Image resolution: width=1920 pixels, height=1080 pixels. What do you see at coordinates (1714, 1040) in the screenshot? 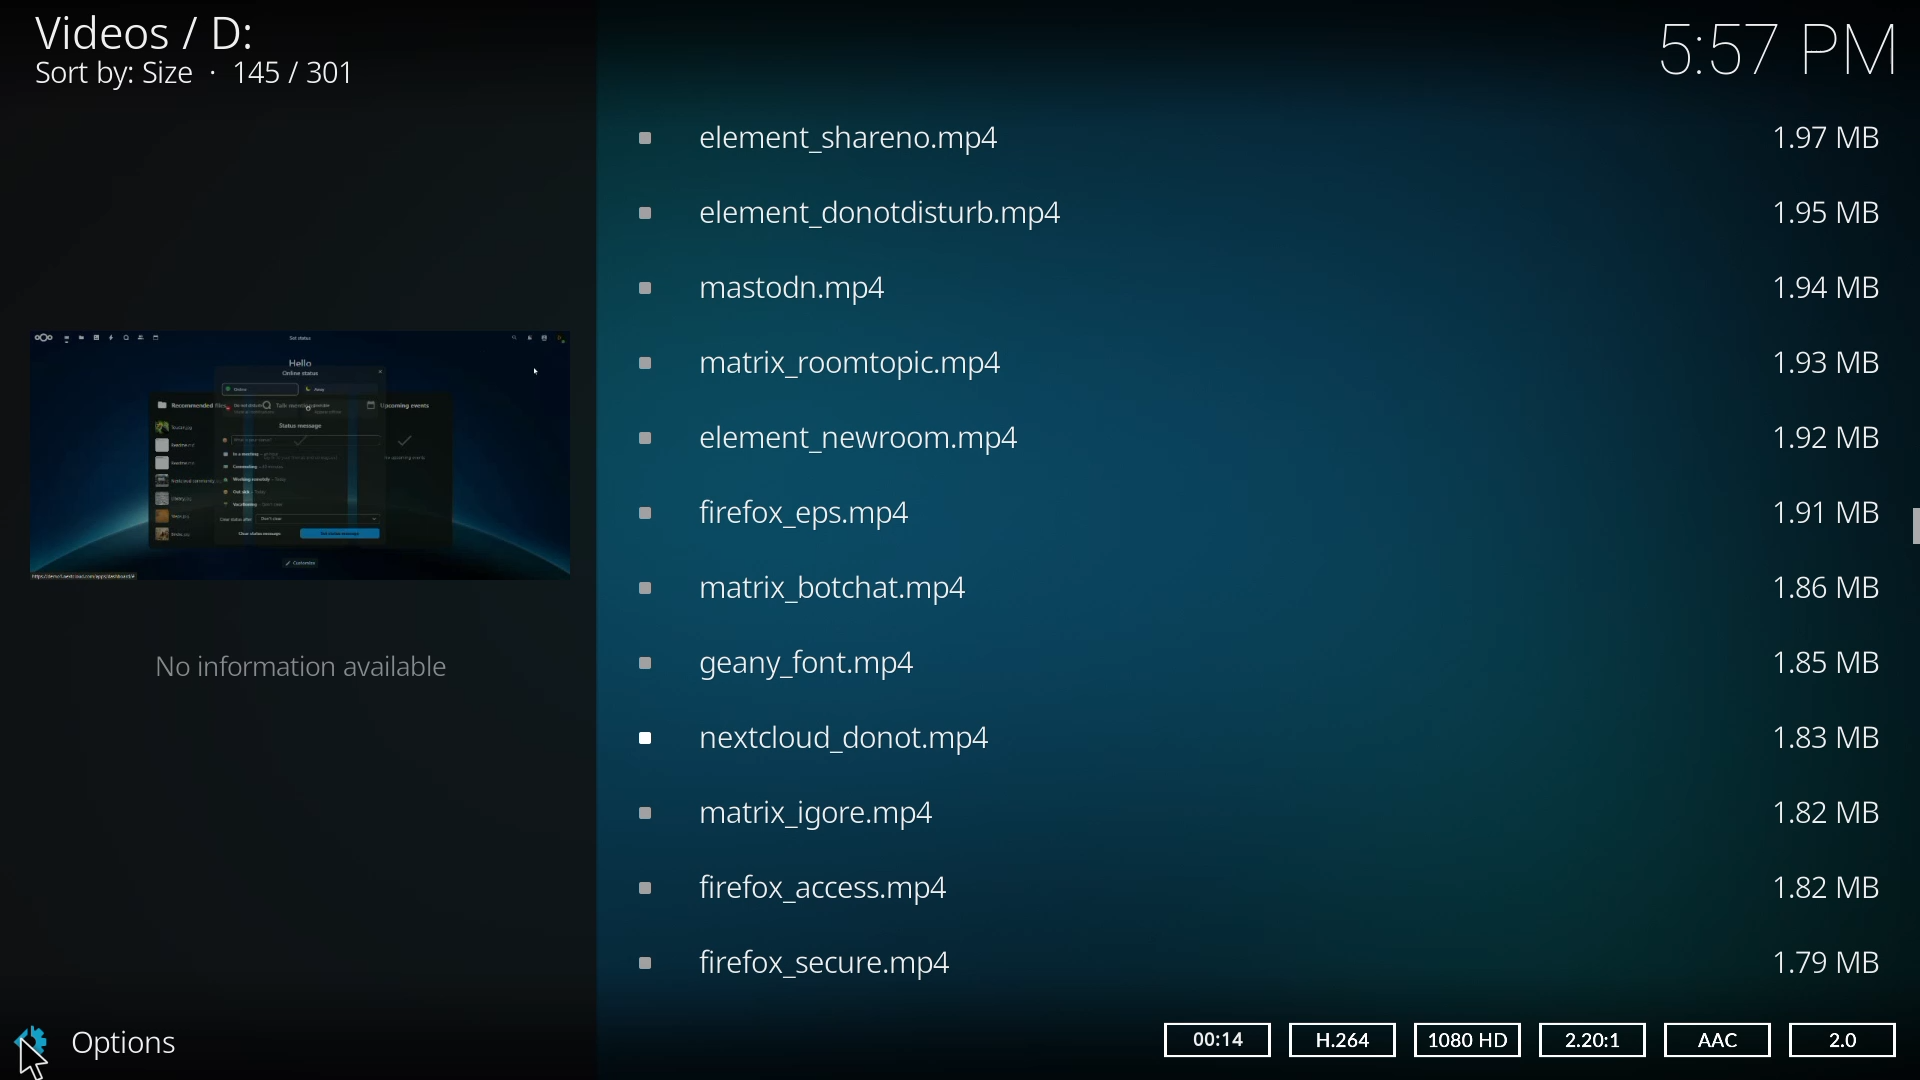
I see `aac` at bounding box center [1714, 1040].